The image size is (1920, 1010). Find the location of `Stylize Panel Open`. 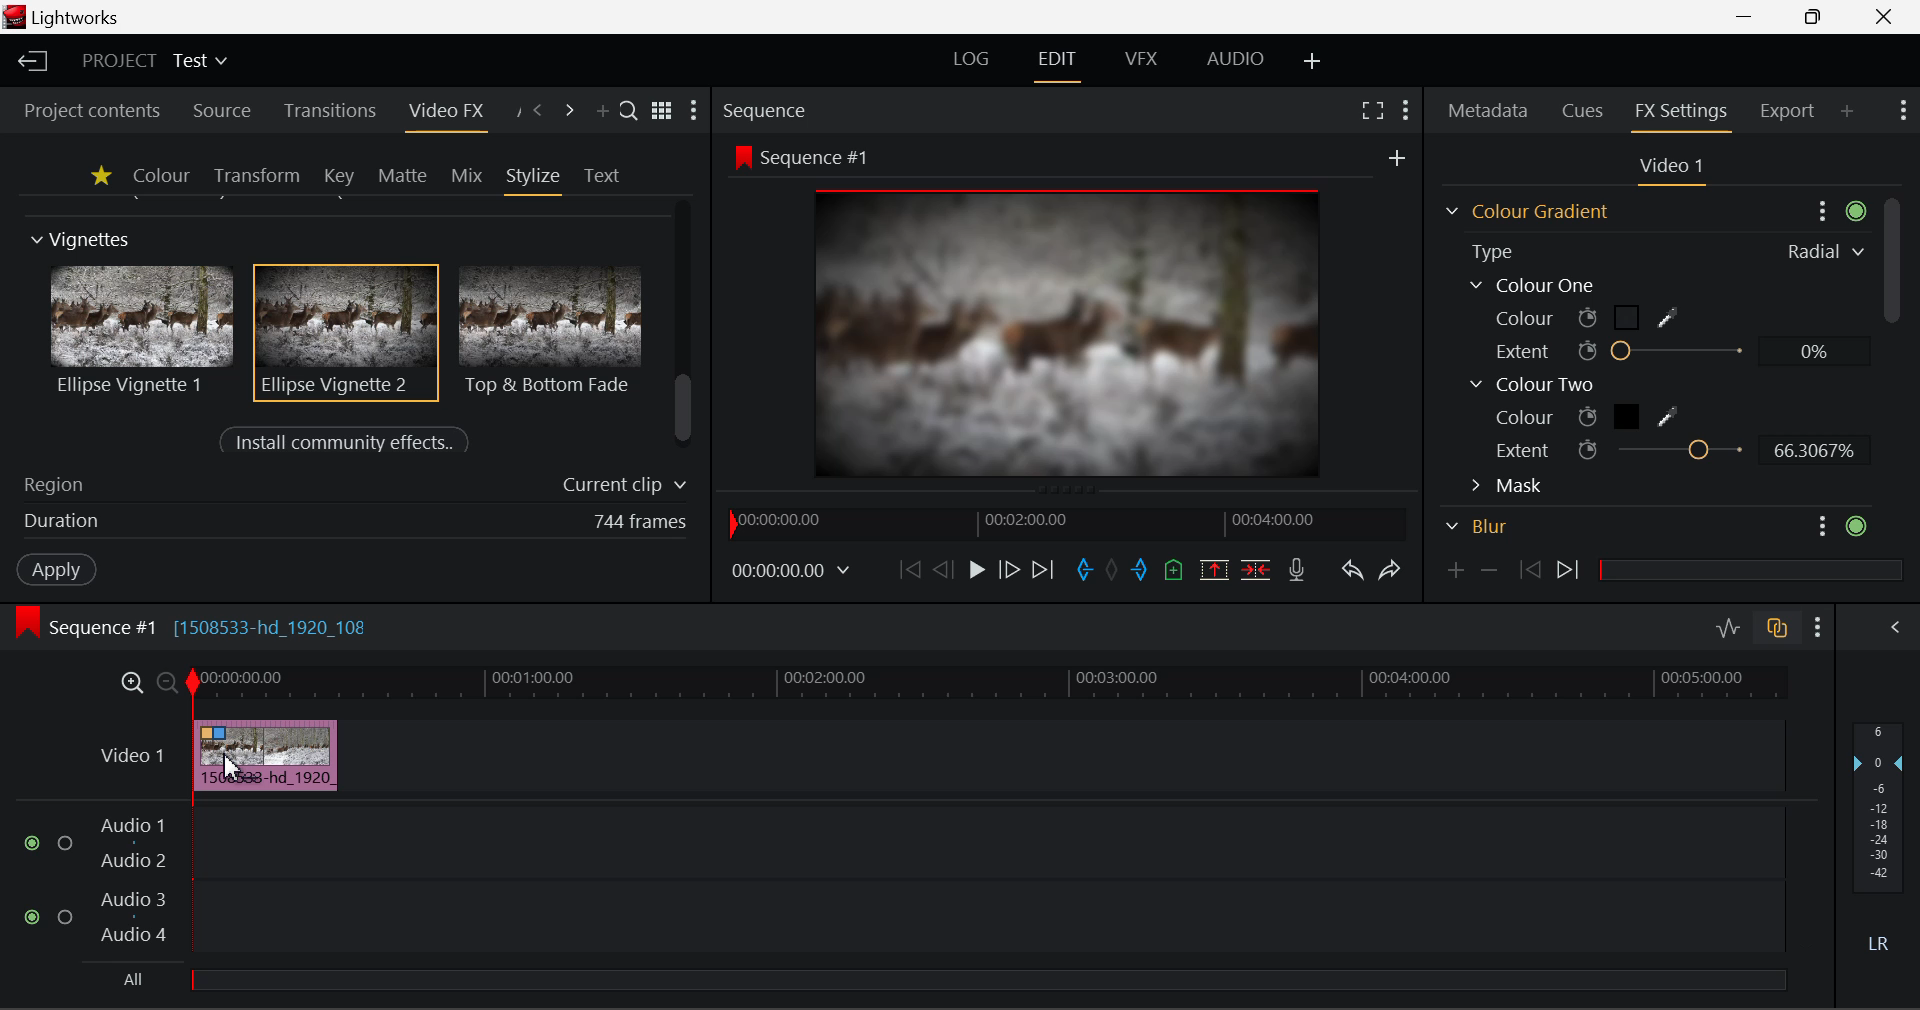

Stylize Panel Open is located at coordinates (534, 175).